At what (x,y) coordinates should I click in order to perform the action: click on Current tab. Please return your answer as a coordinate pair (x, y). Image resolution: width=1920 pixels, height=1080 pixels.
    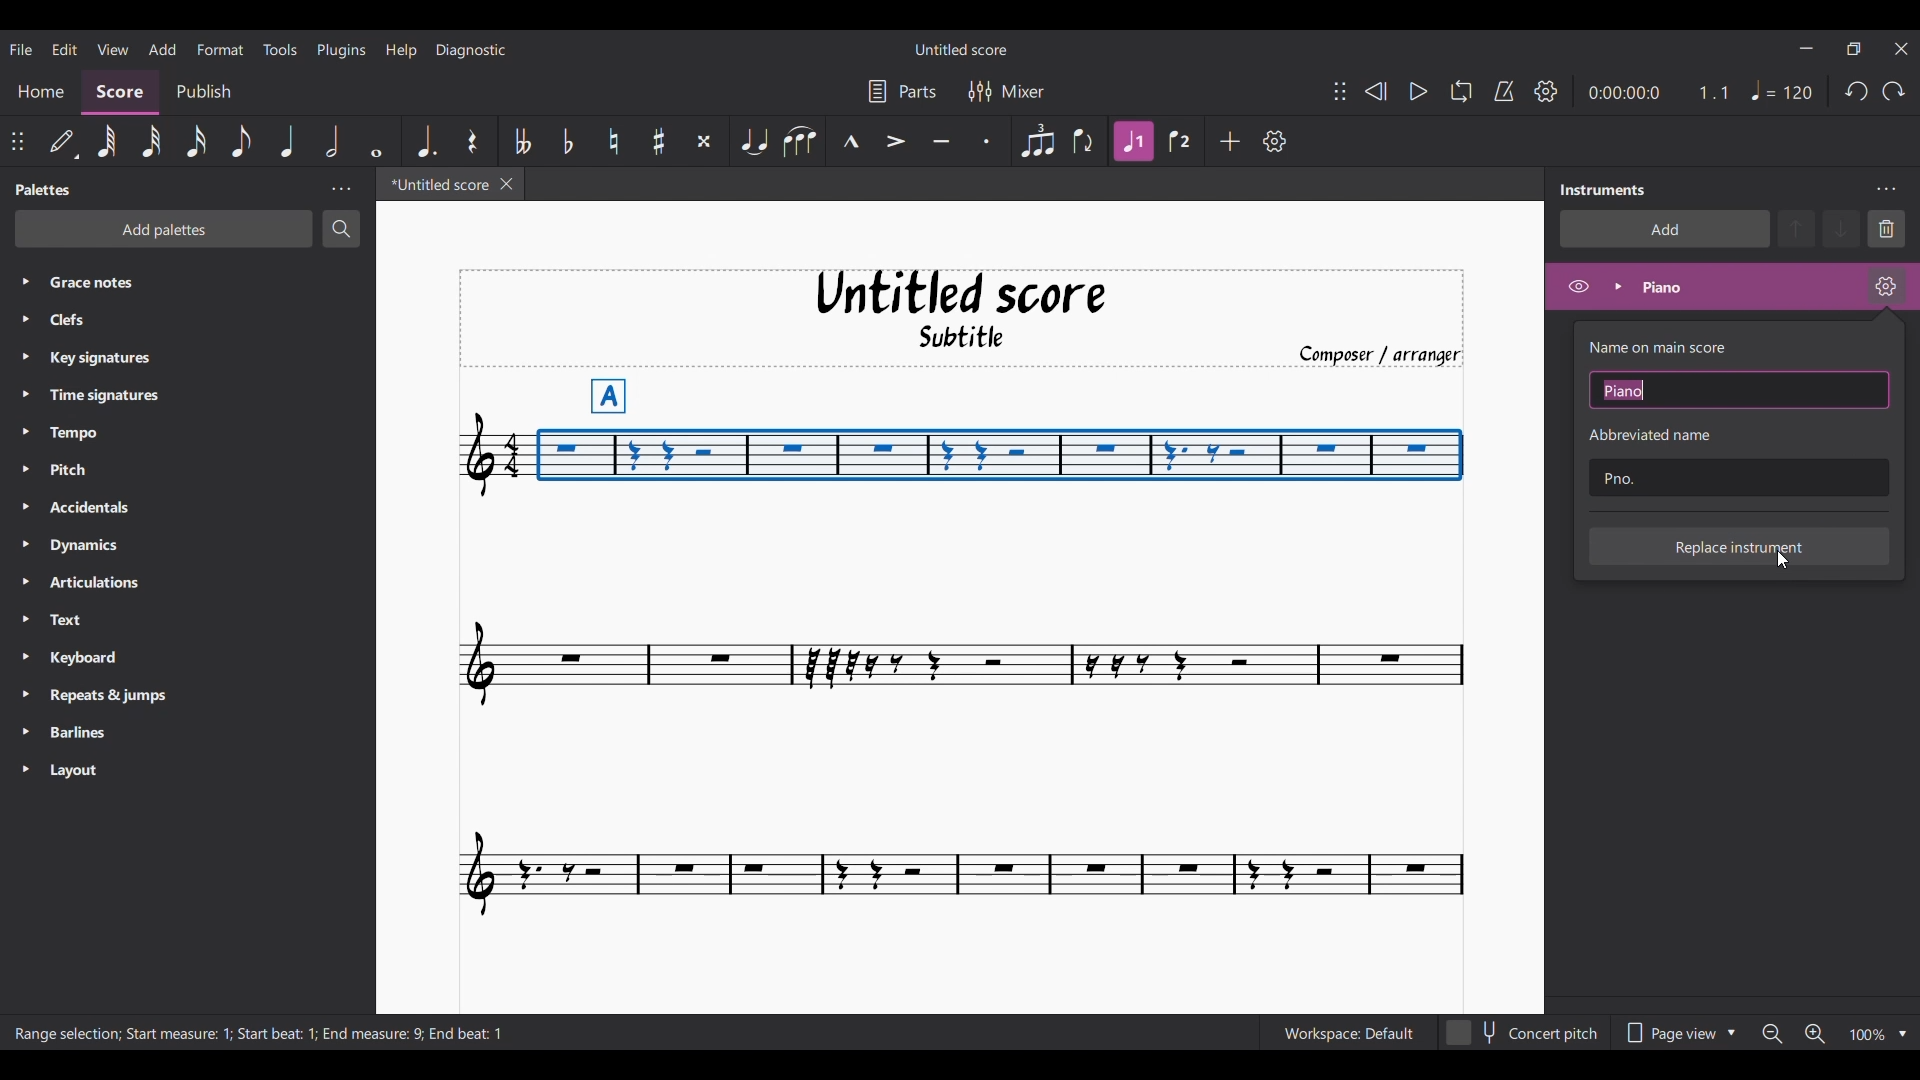
    Looking at the image, I should click on (434, 184).